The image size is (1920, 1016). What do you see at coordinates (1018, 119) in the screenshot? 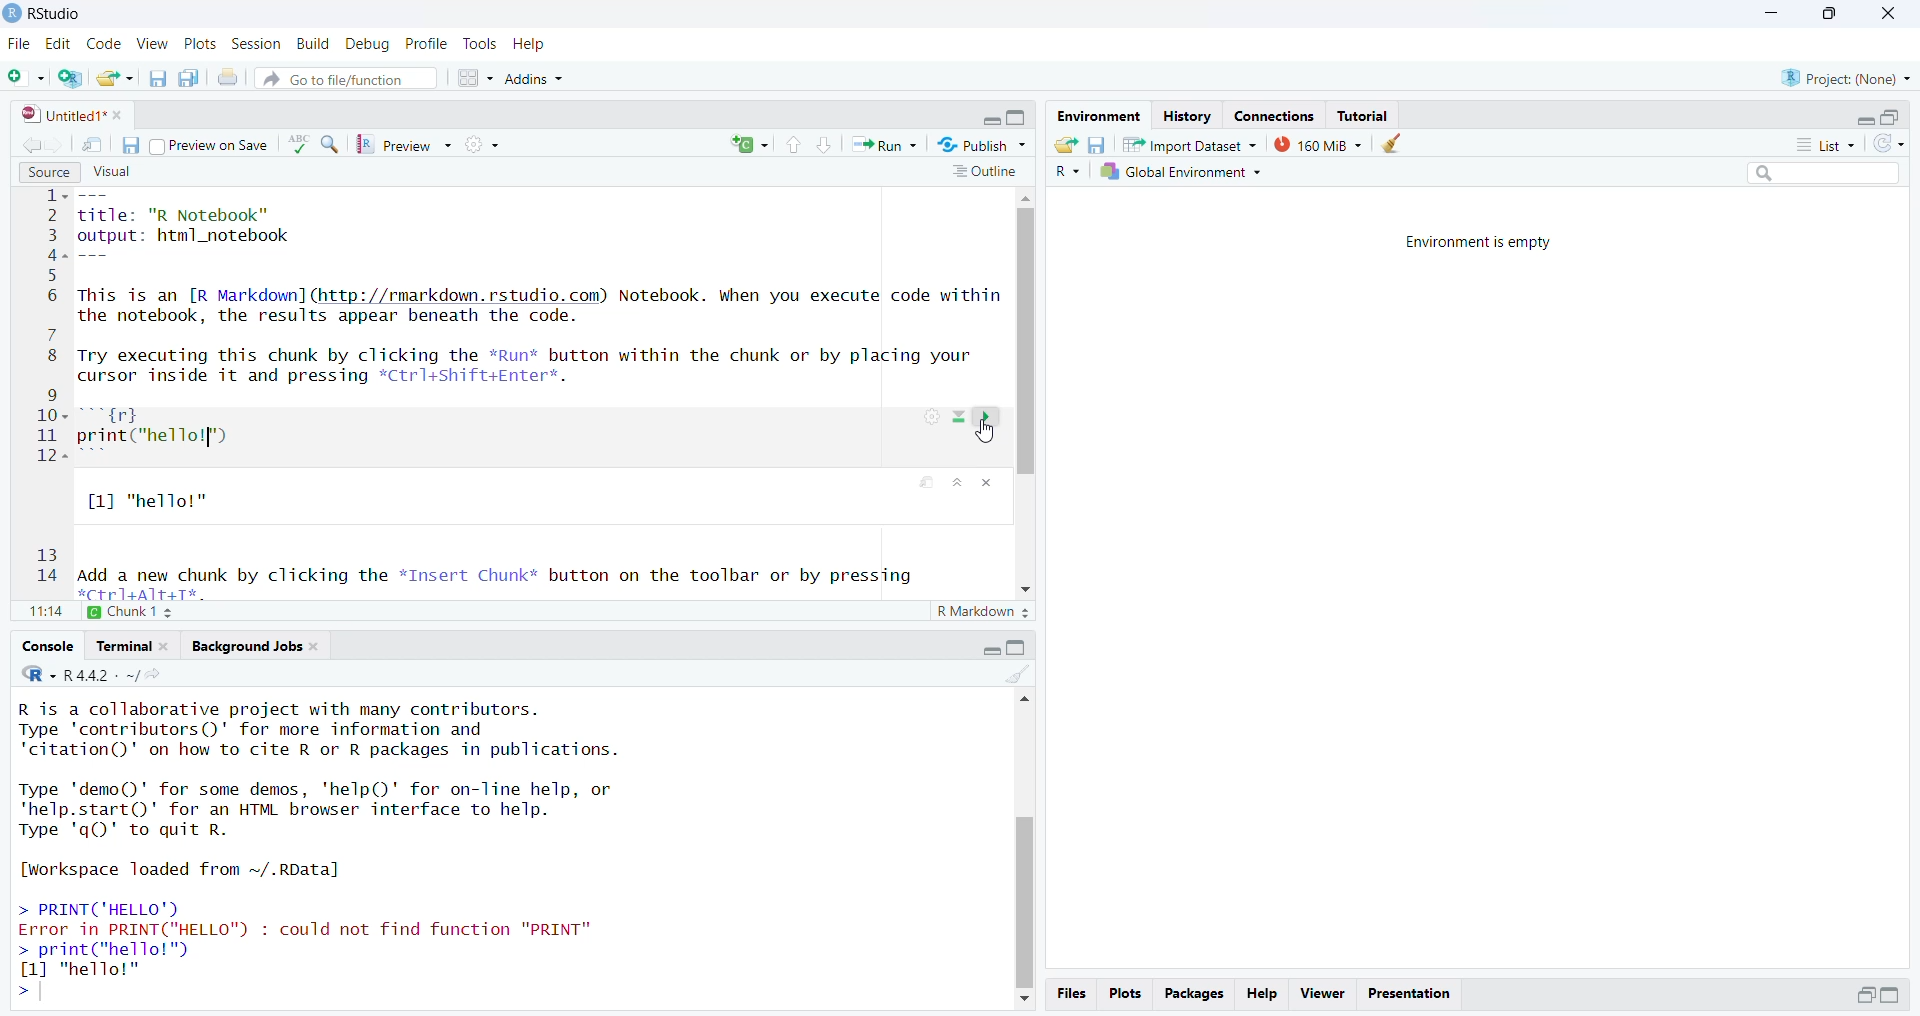
I see `collapse` at bounding box center [1018, 119].